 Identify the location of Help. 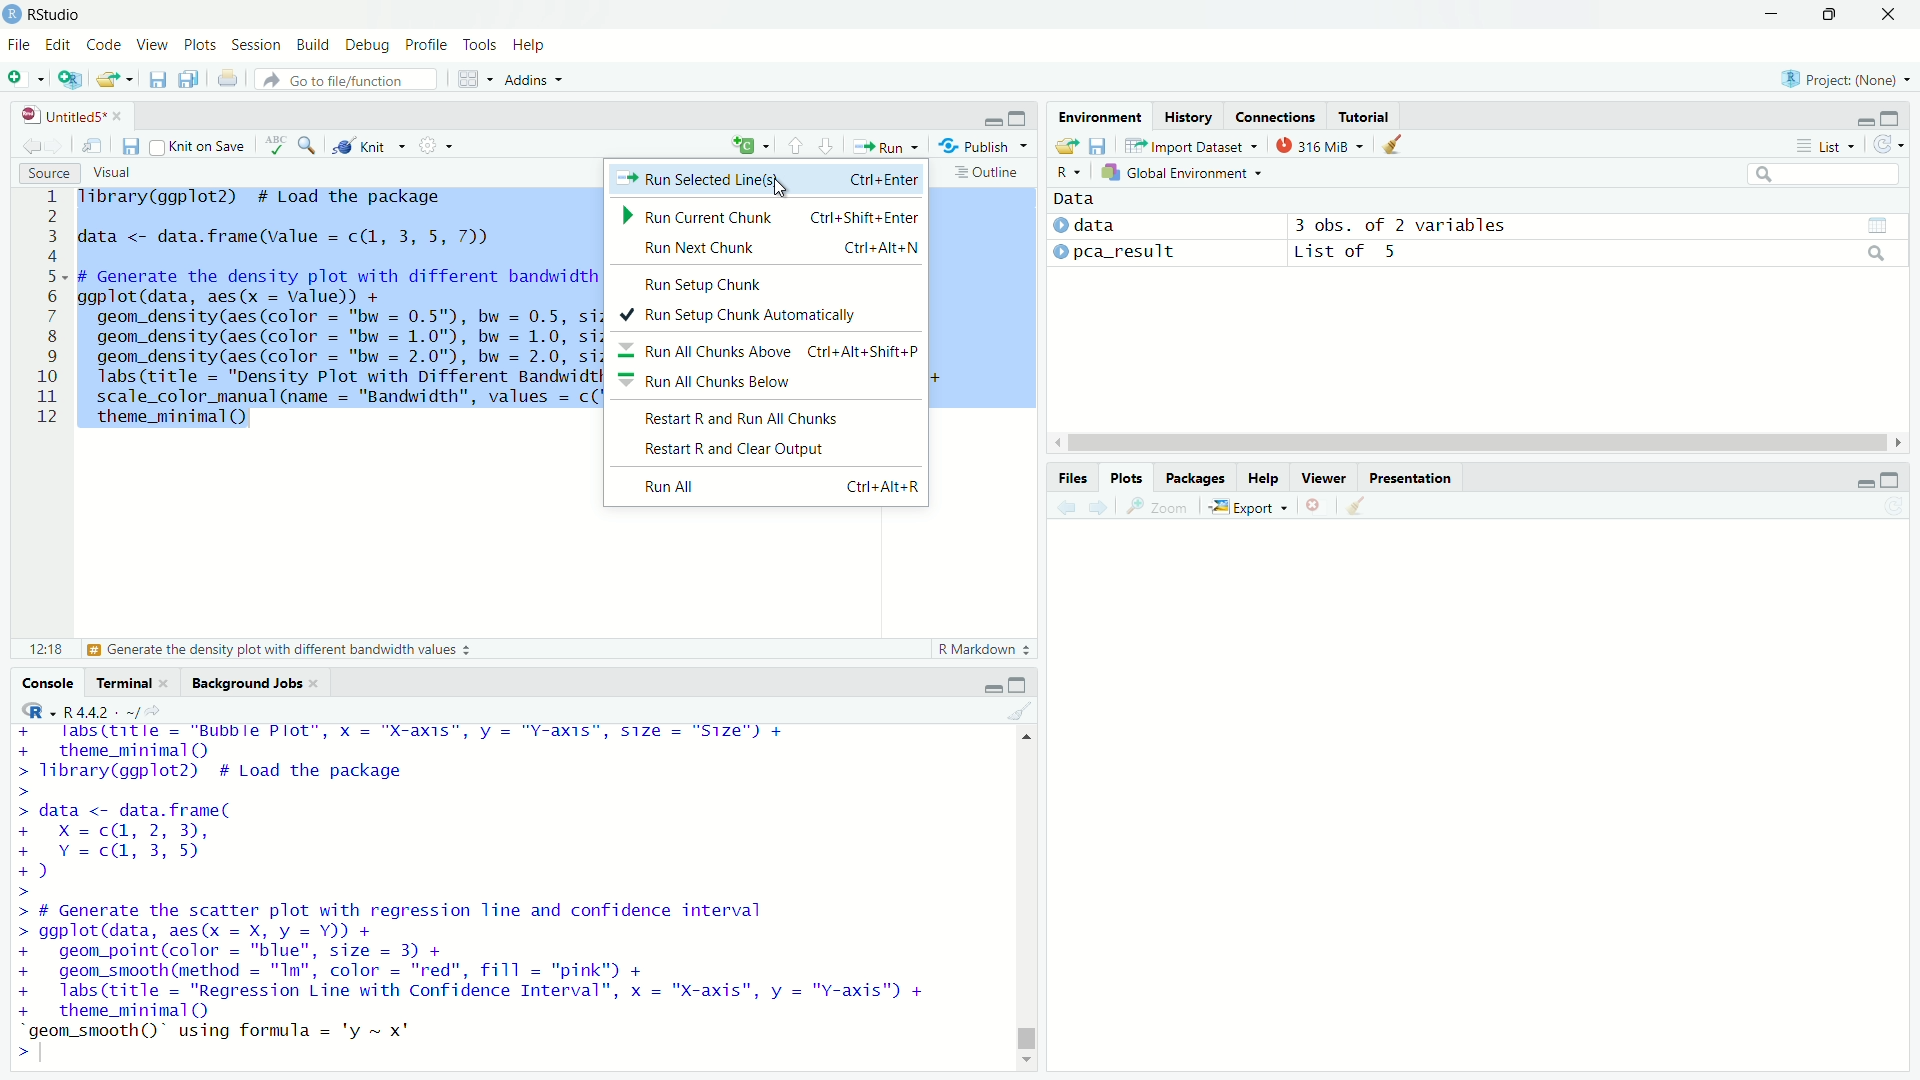
(530, 45).